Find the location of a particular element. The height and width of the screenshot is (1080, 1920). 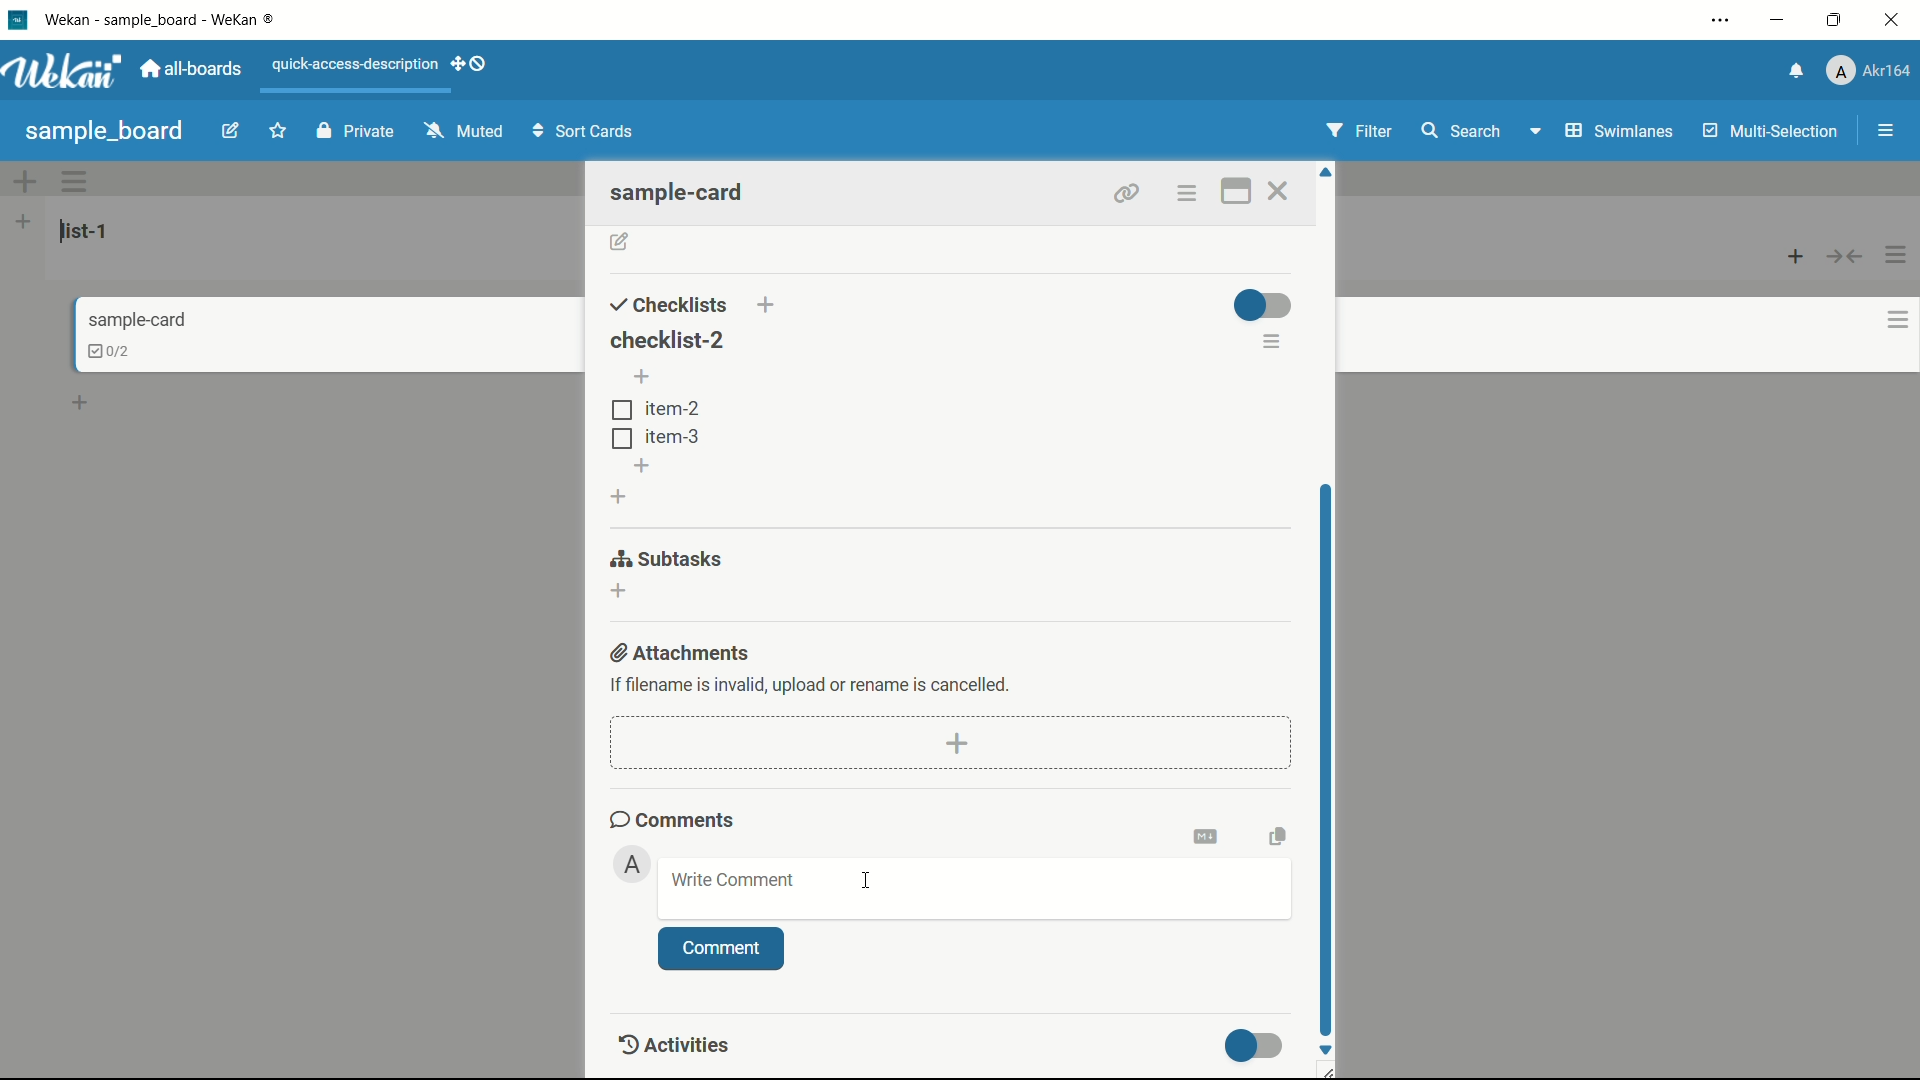

add attachment is located at coordinates (959, 742).